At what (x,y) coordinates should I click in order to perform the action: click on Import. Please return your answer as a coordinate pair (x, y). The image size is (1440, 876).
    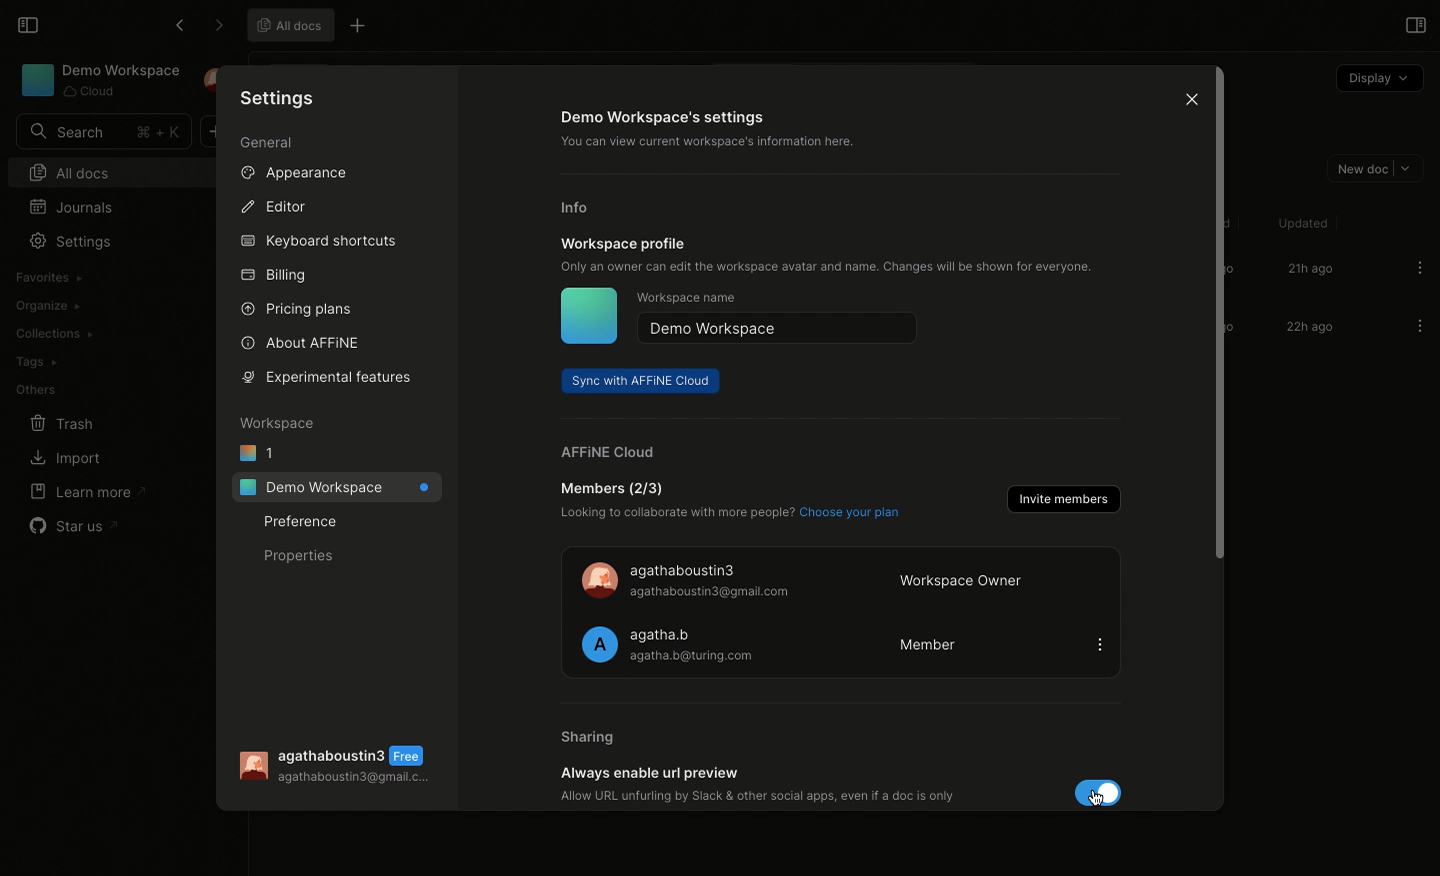
    Looking at the image, I should click on (63, 460).